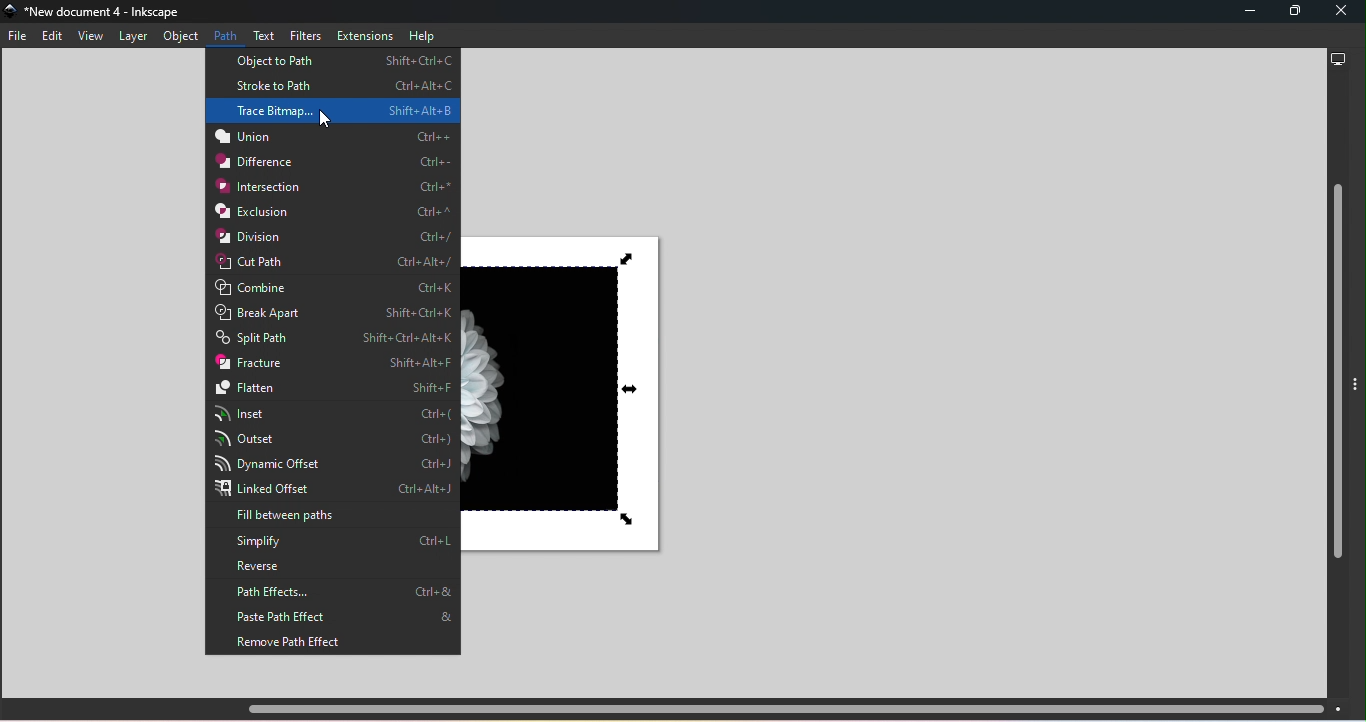  I want to click on Split path, so click(334, 337).